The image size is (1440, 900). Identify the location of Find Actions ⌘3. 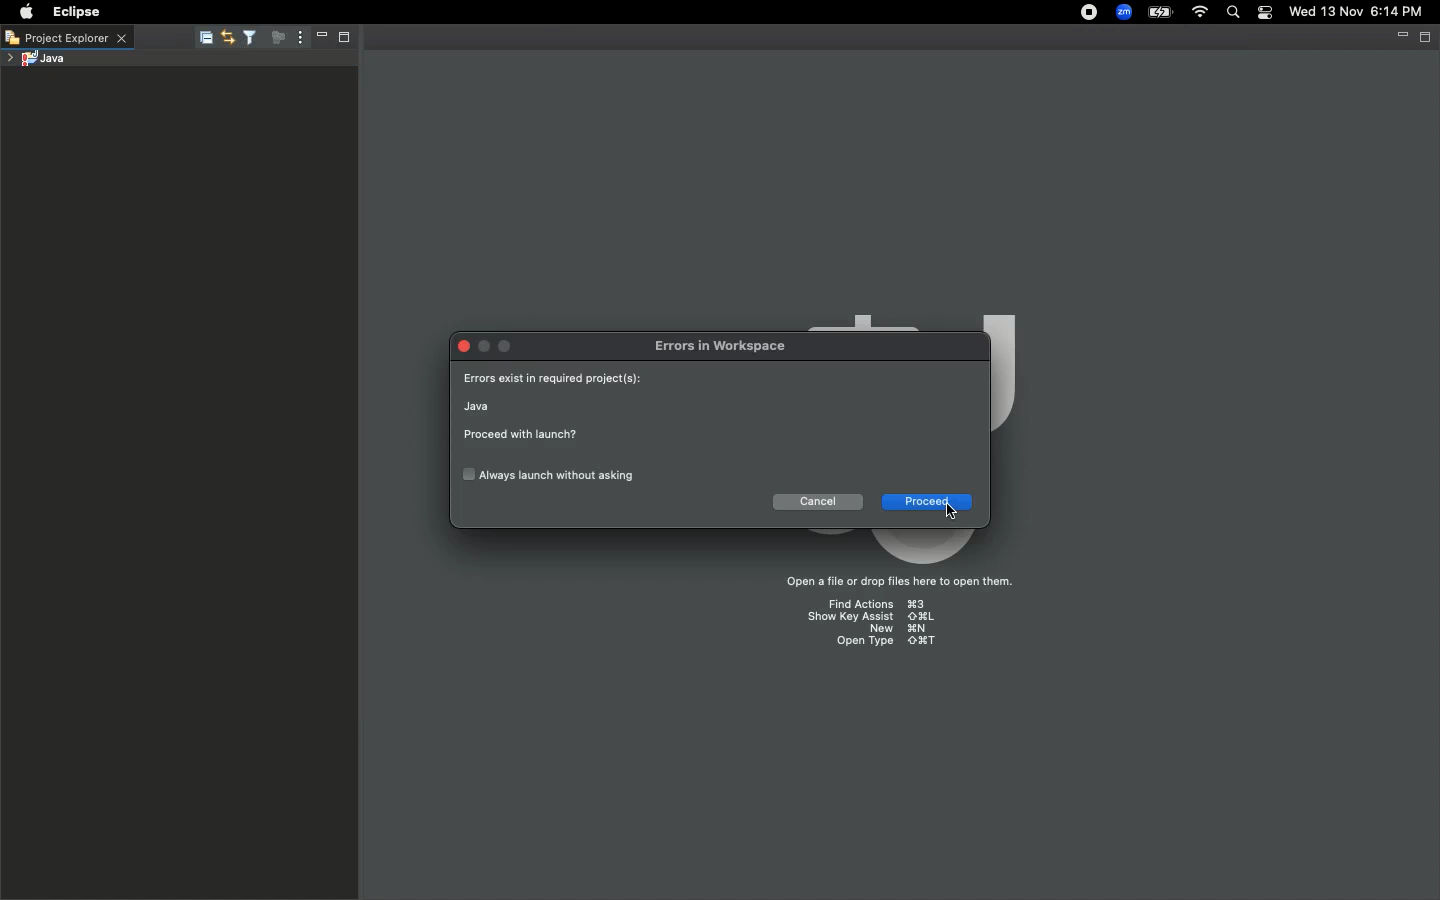
(877, 606).